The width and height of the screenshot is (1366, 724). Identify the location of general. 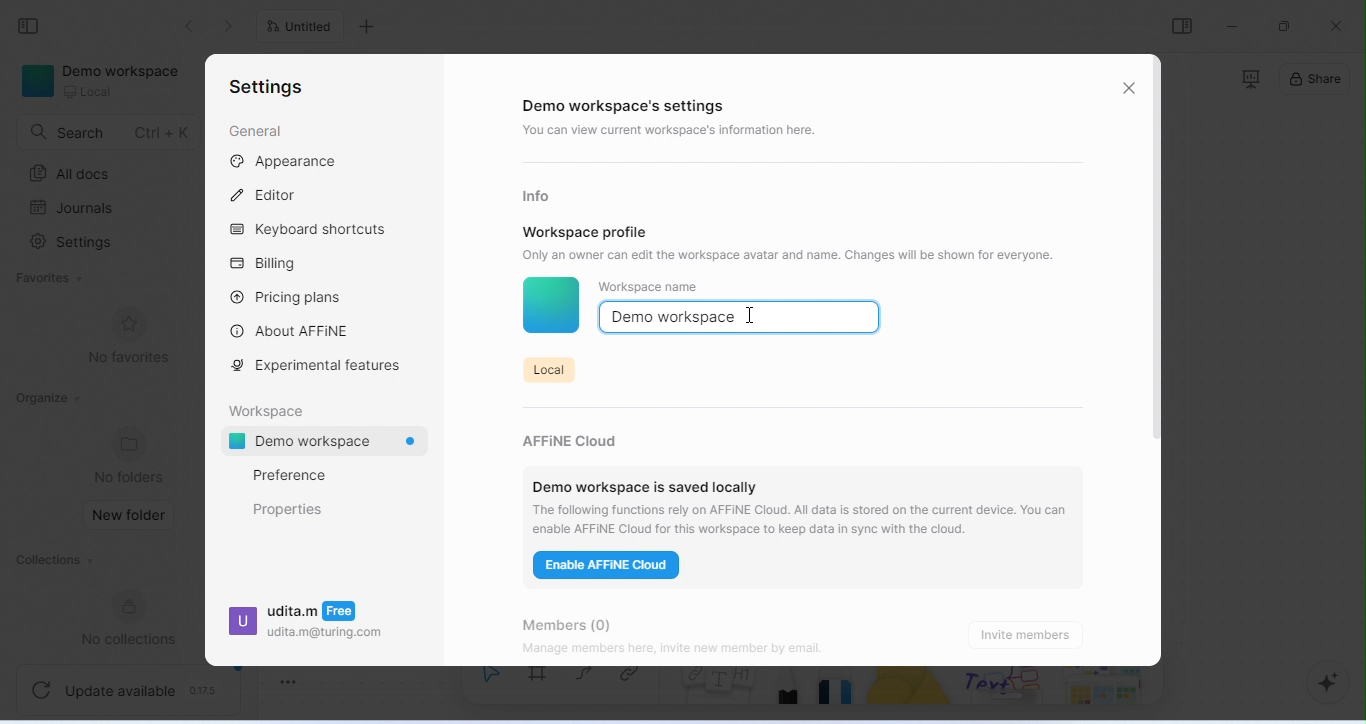
(255, 132).